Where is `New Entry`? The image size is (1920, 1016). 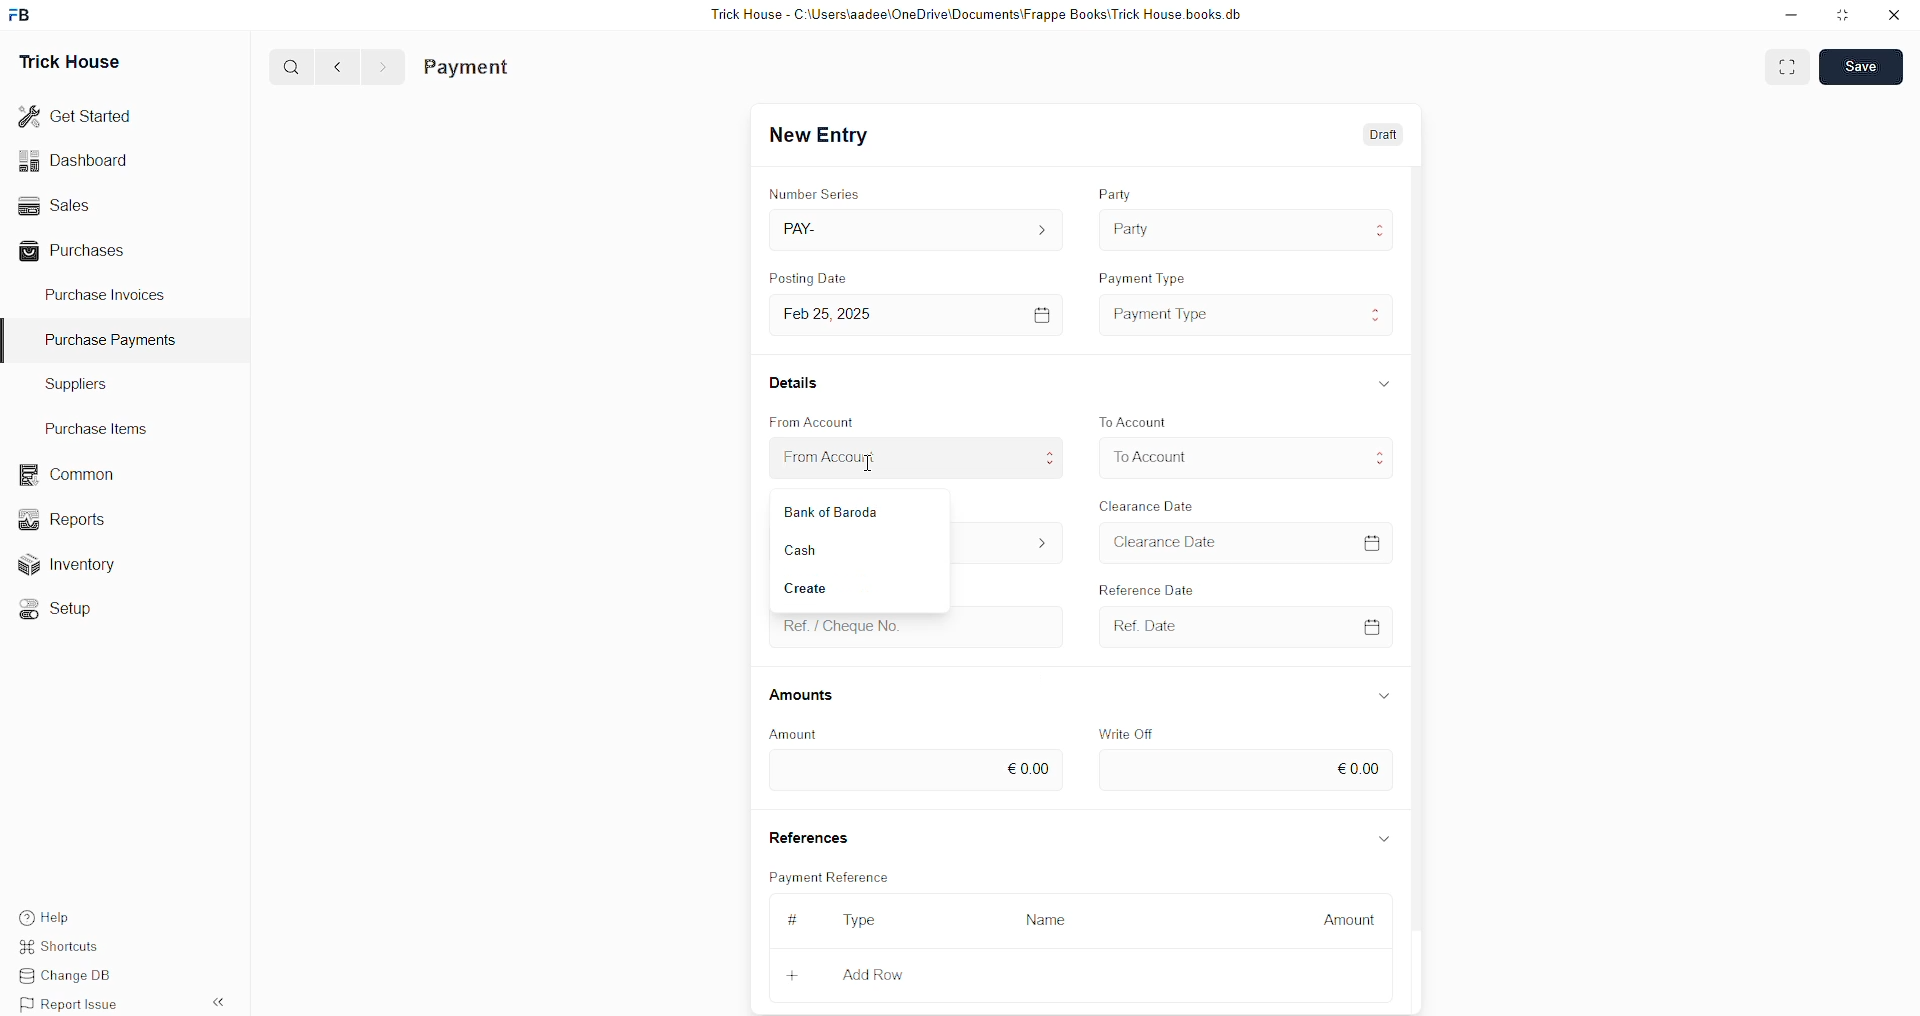
New Entry is located at coordinates (824, 136).